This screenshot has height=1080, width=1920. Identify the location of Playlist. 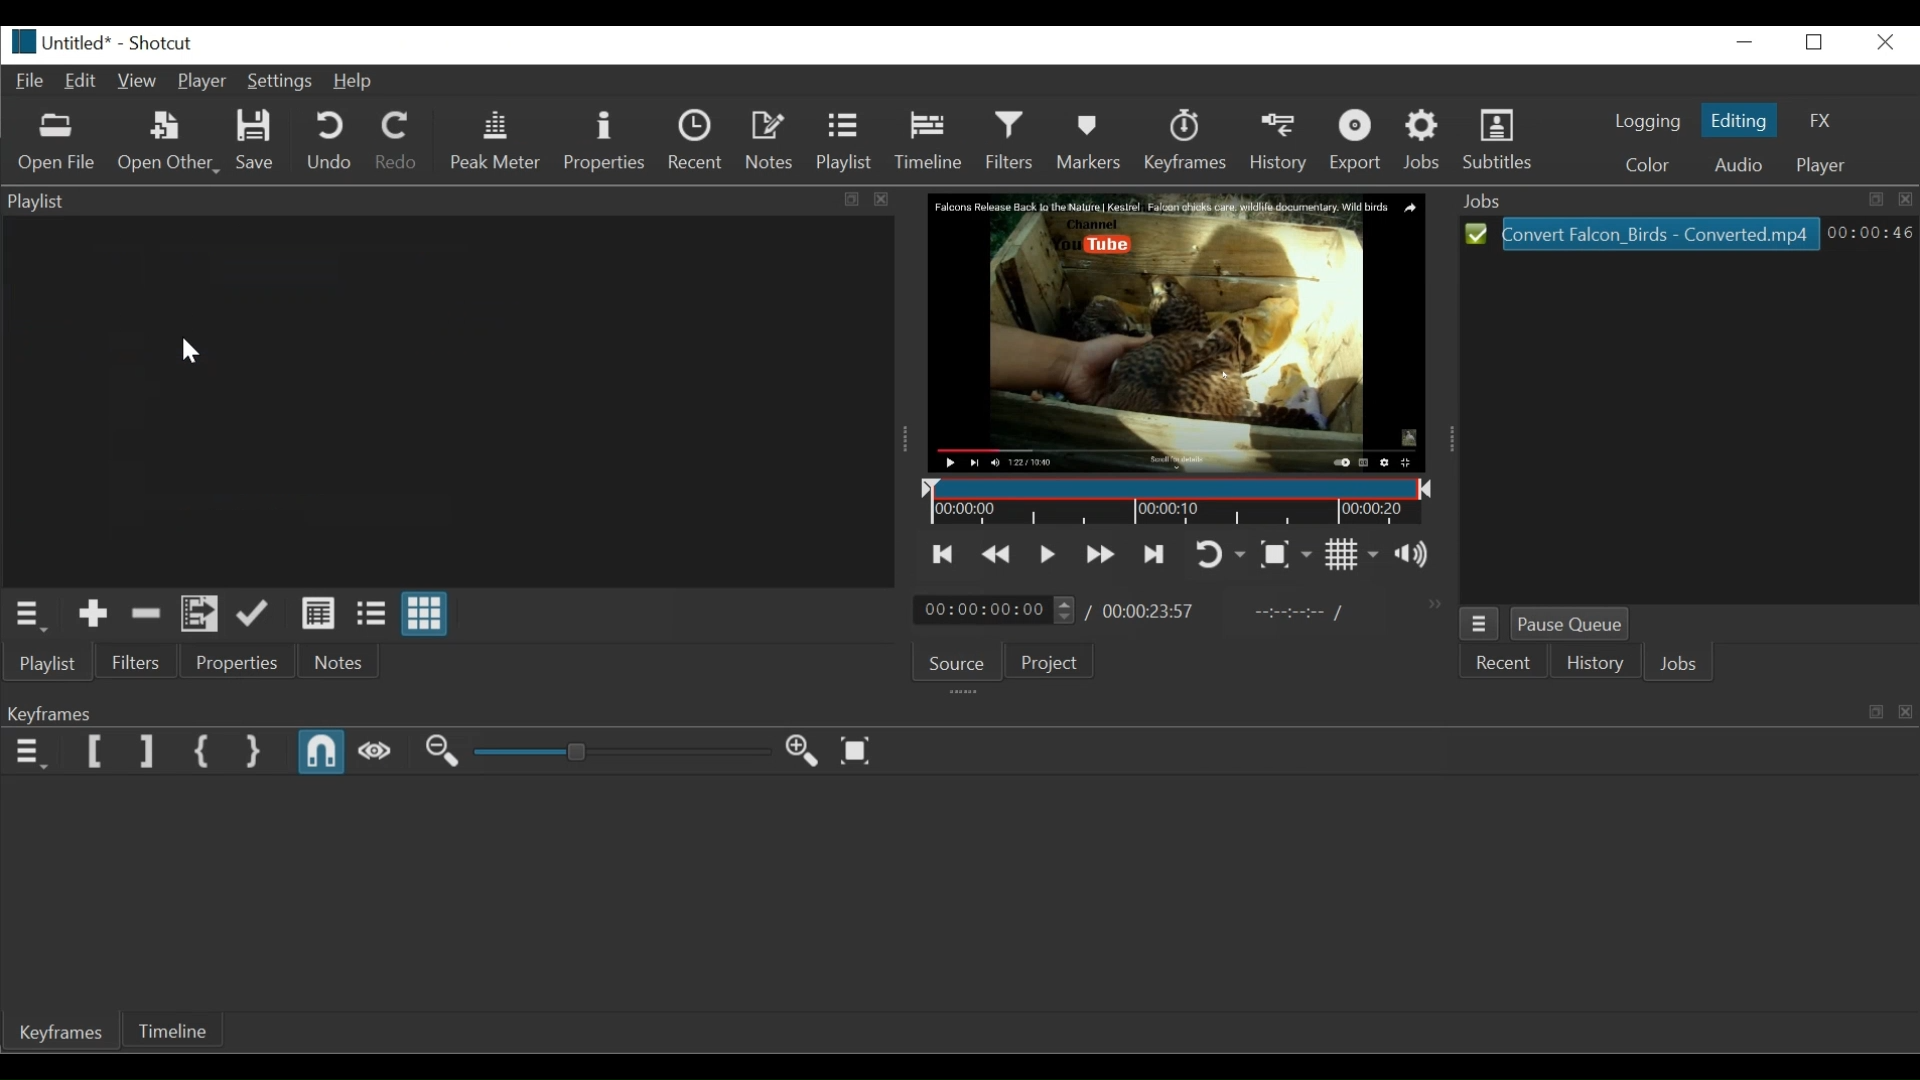
(44, 663).